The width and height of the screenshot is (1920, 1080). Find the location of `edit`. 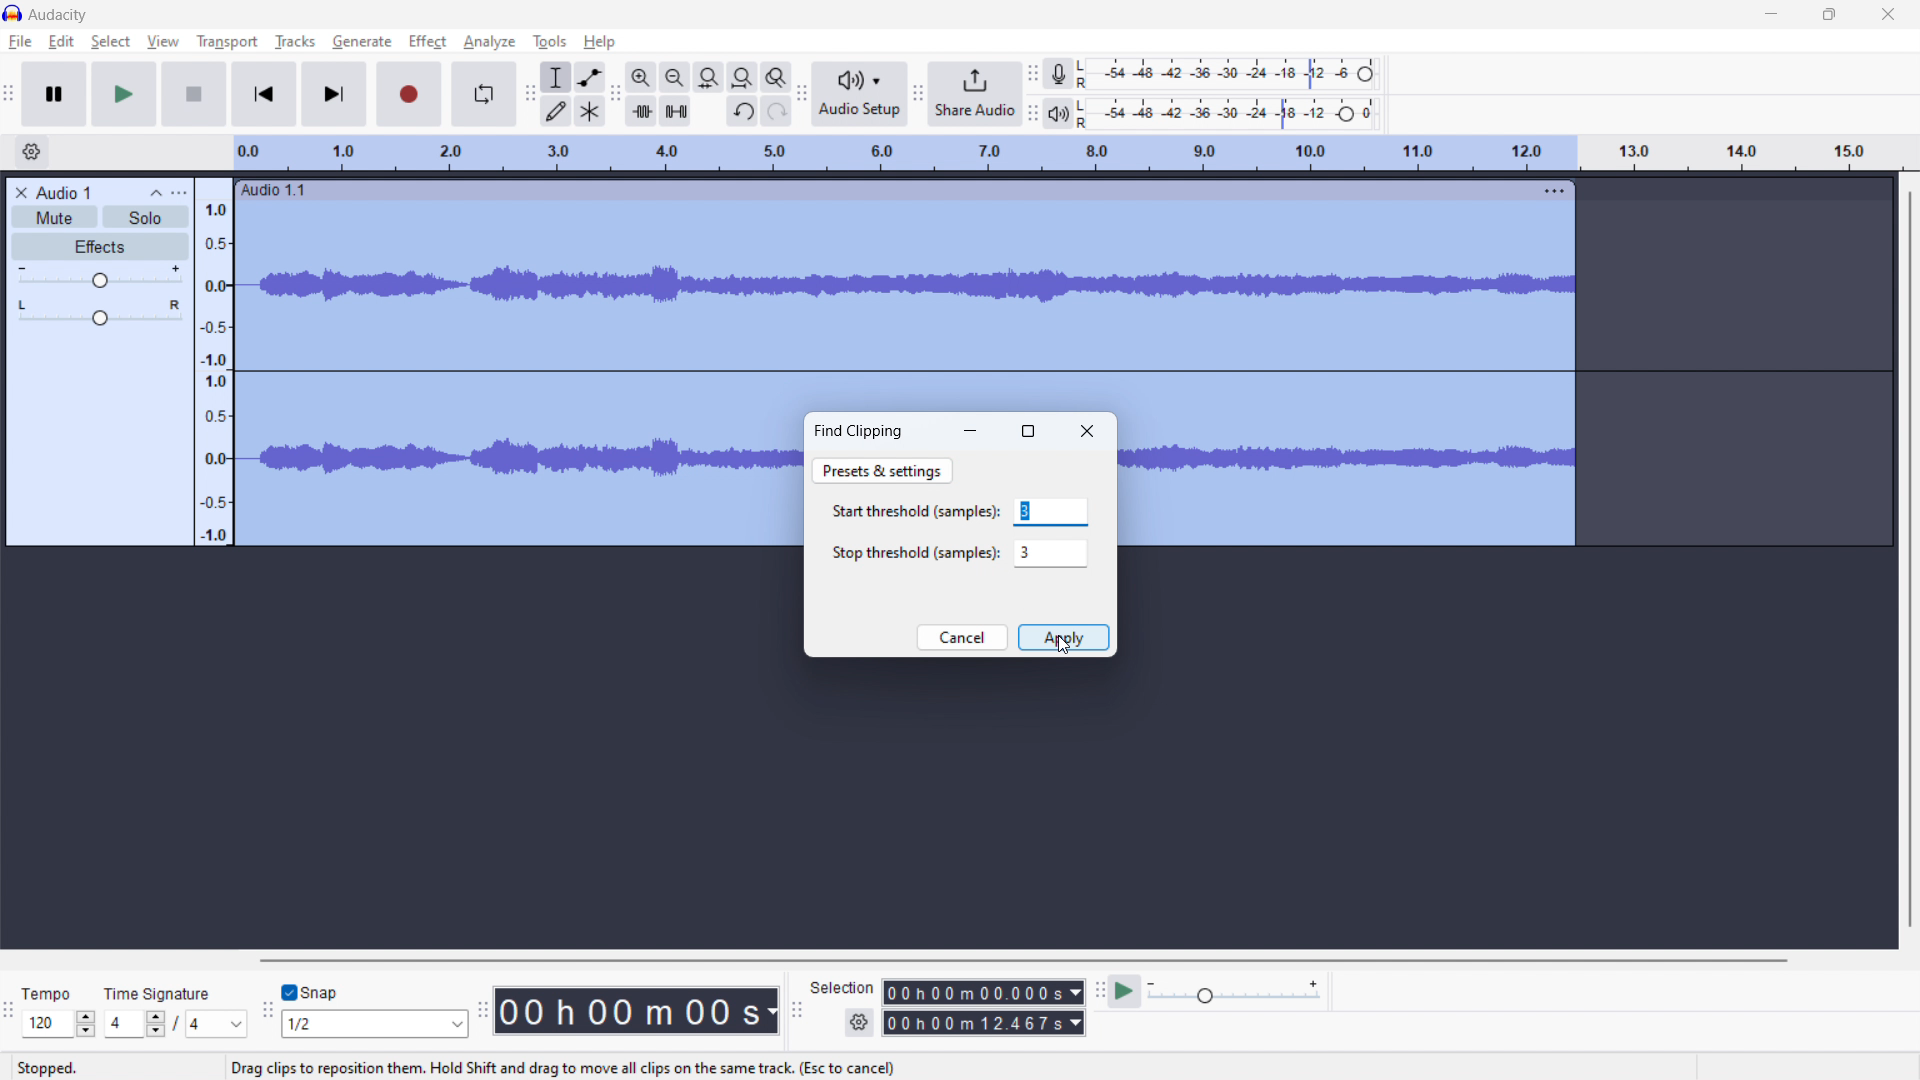

edit is located at coordinates (62, 42).